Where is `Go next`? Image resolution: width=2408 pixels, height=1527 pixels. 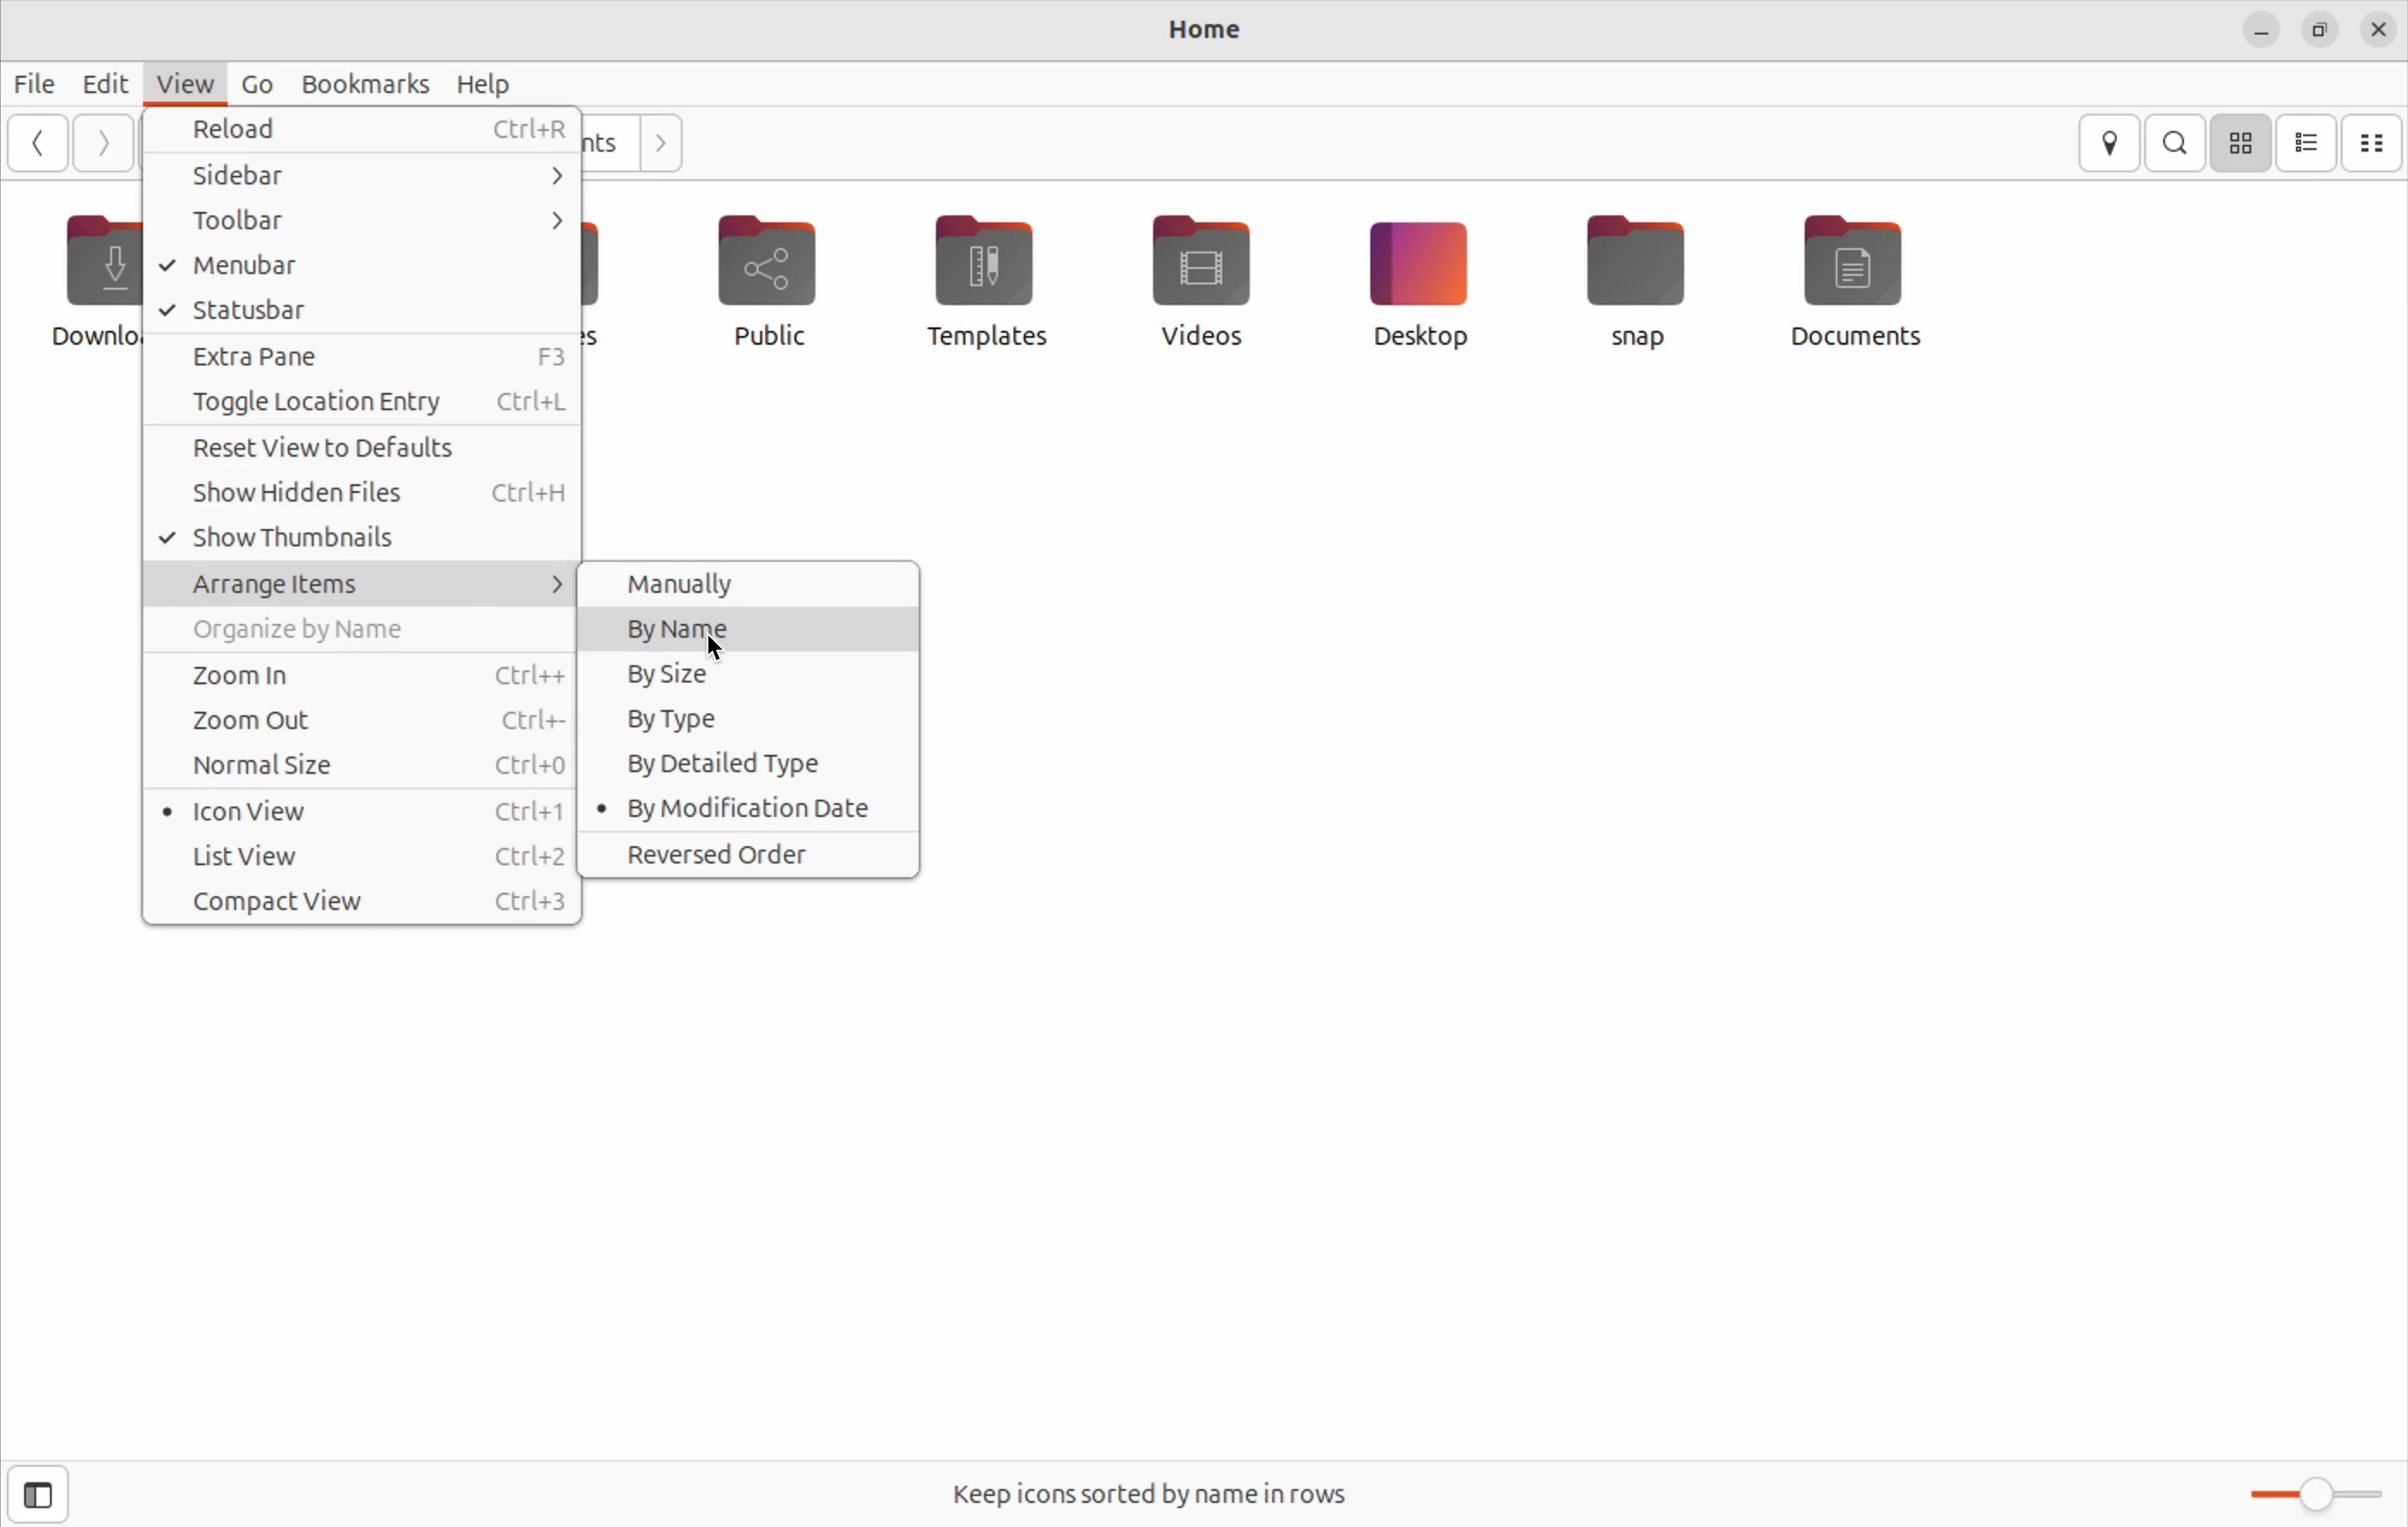
Go next is located at coordinates (103, 143).